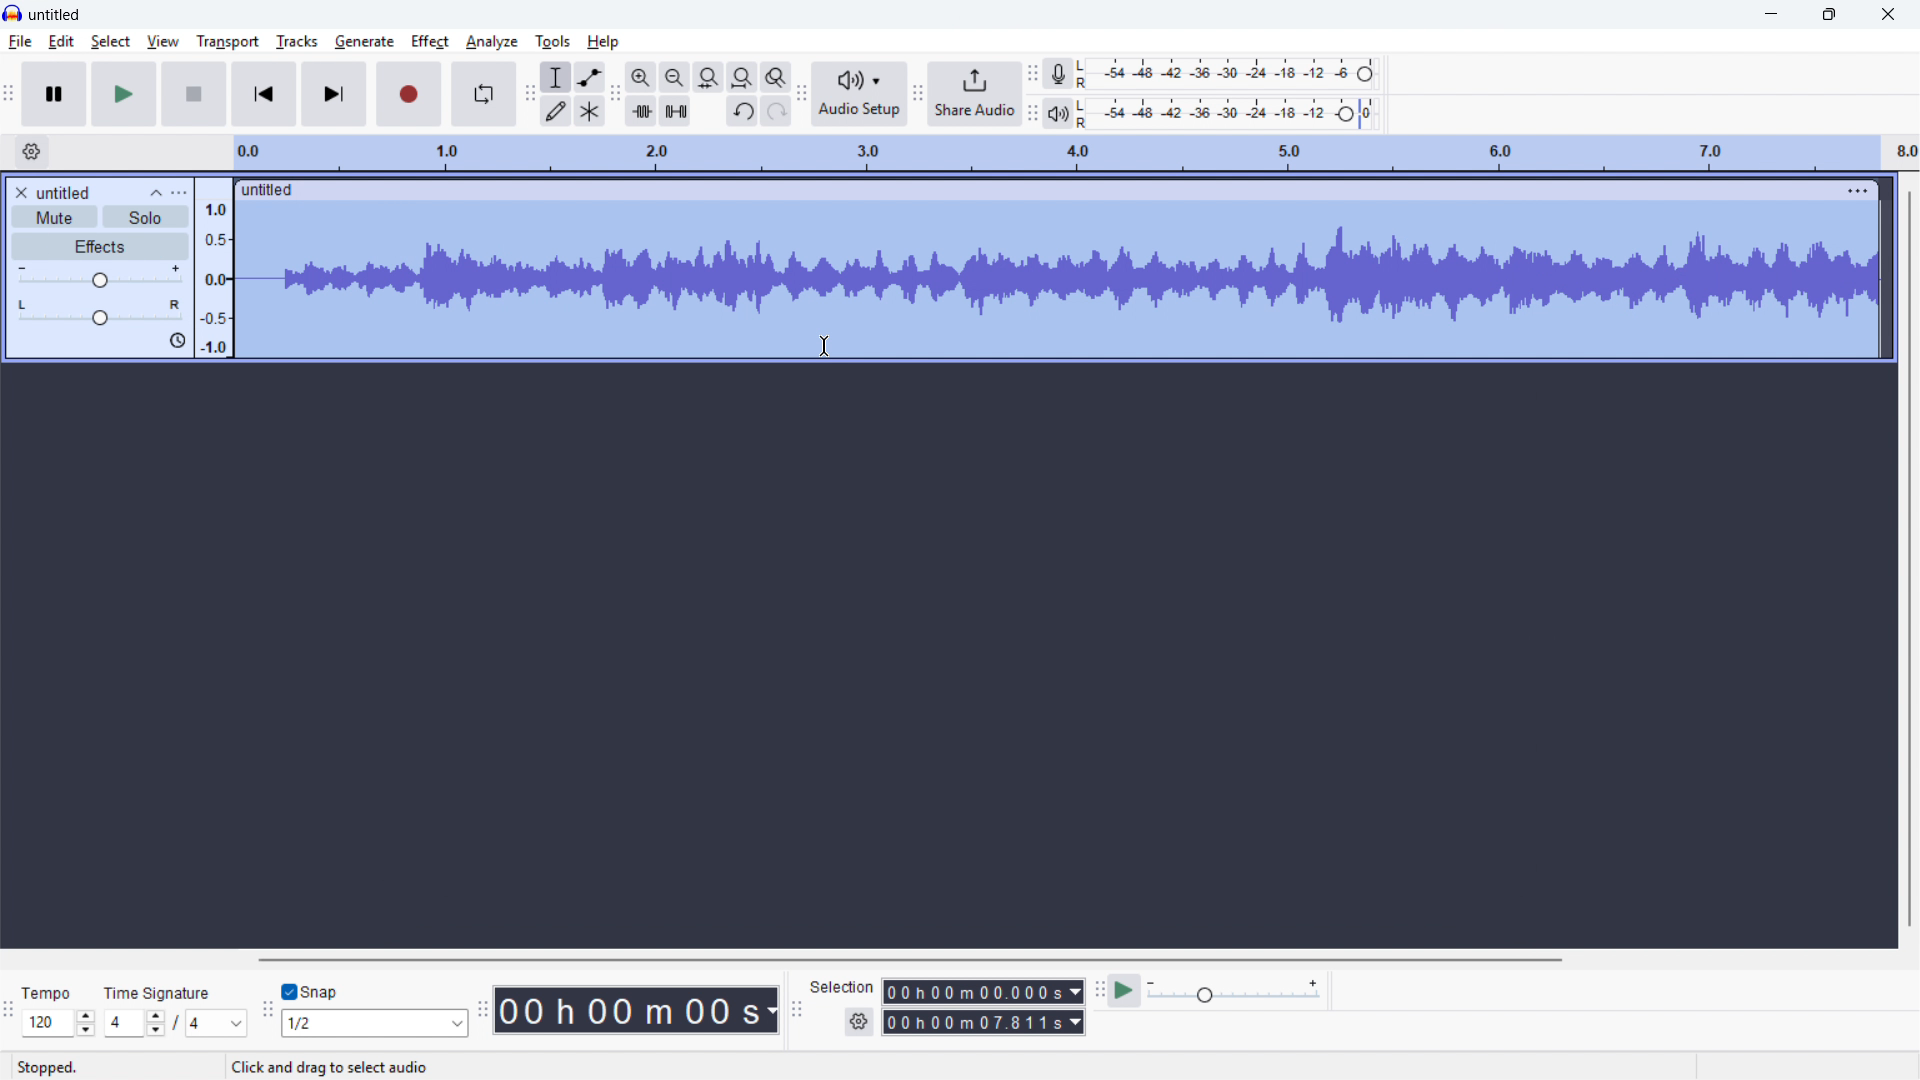 The height and width of the screenshot is (1080, 1920). Describe the element at coordinates (742, 112) in the screenshot. I see `Undo ` at that location.